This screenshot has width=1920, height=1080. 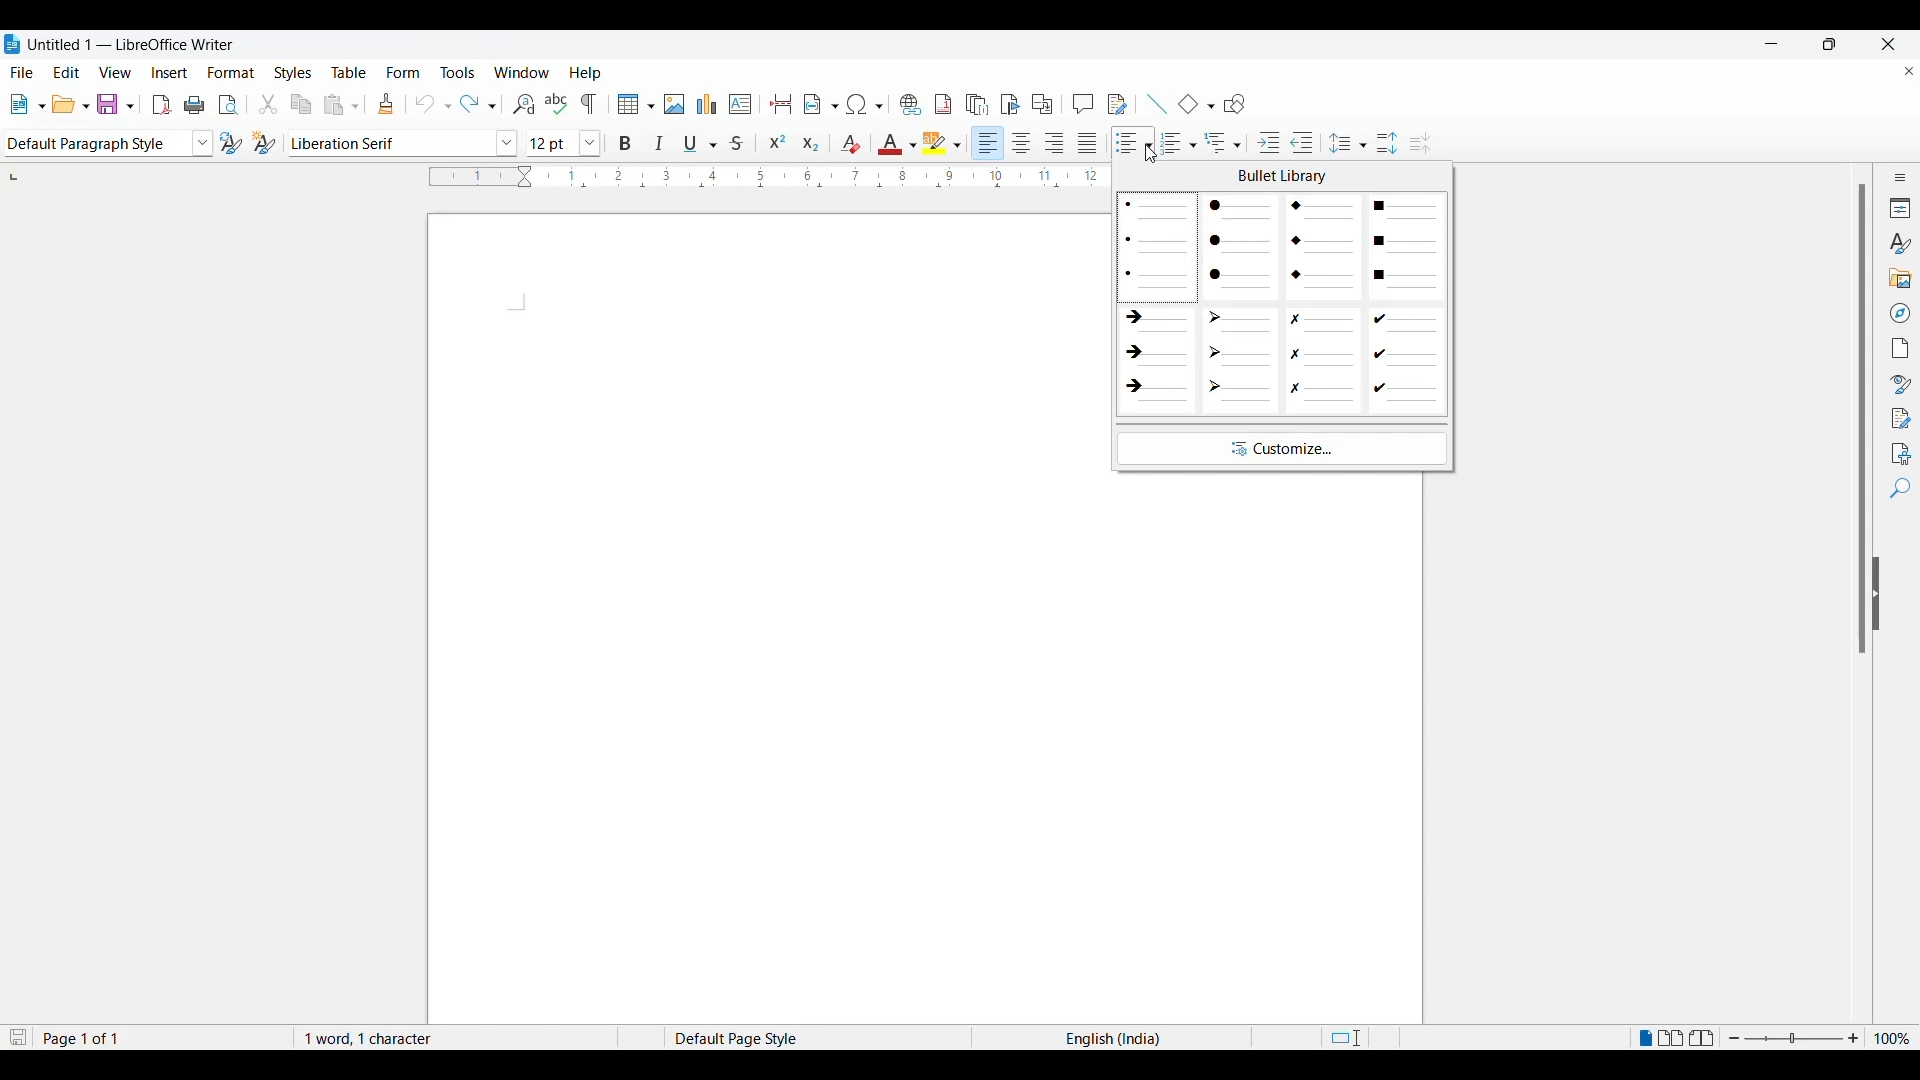 I want to click on Gallery, so click(x=1901, y=277).